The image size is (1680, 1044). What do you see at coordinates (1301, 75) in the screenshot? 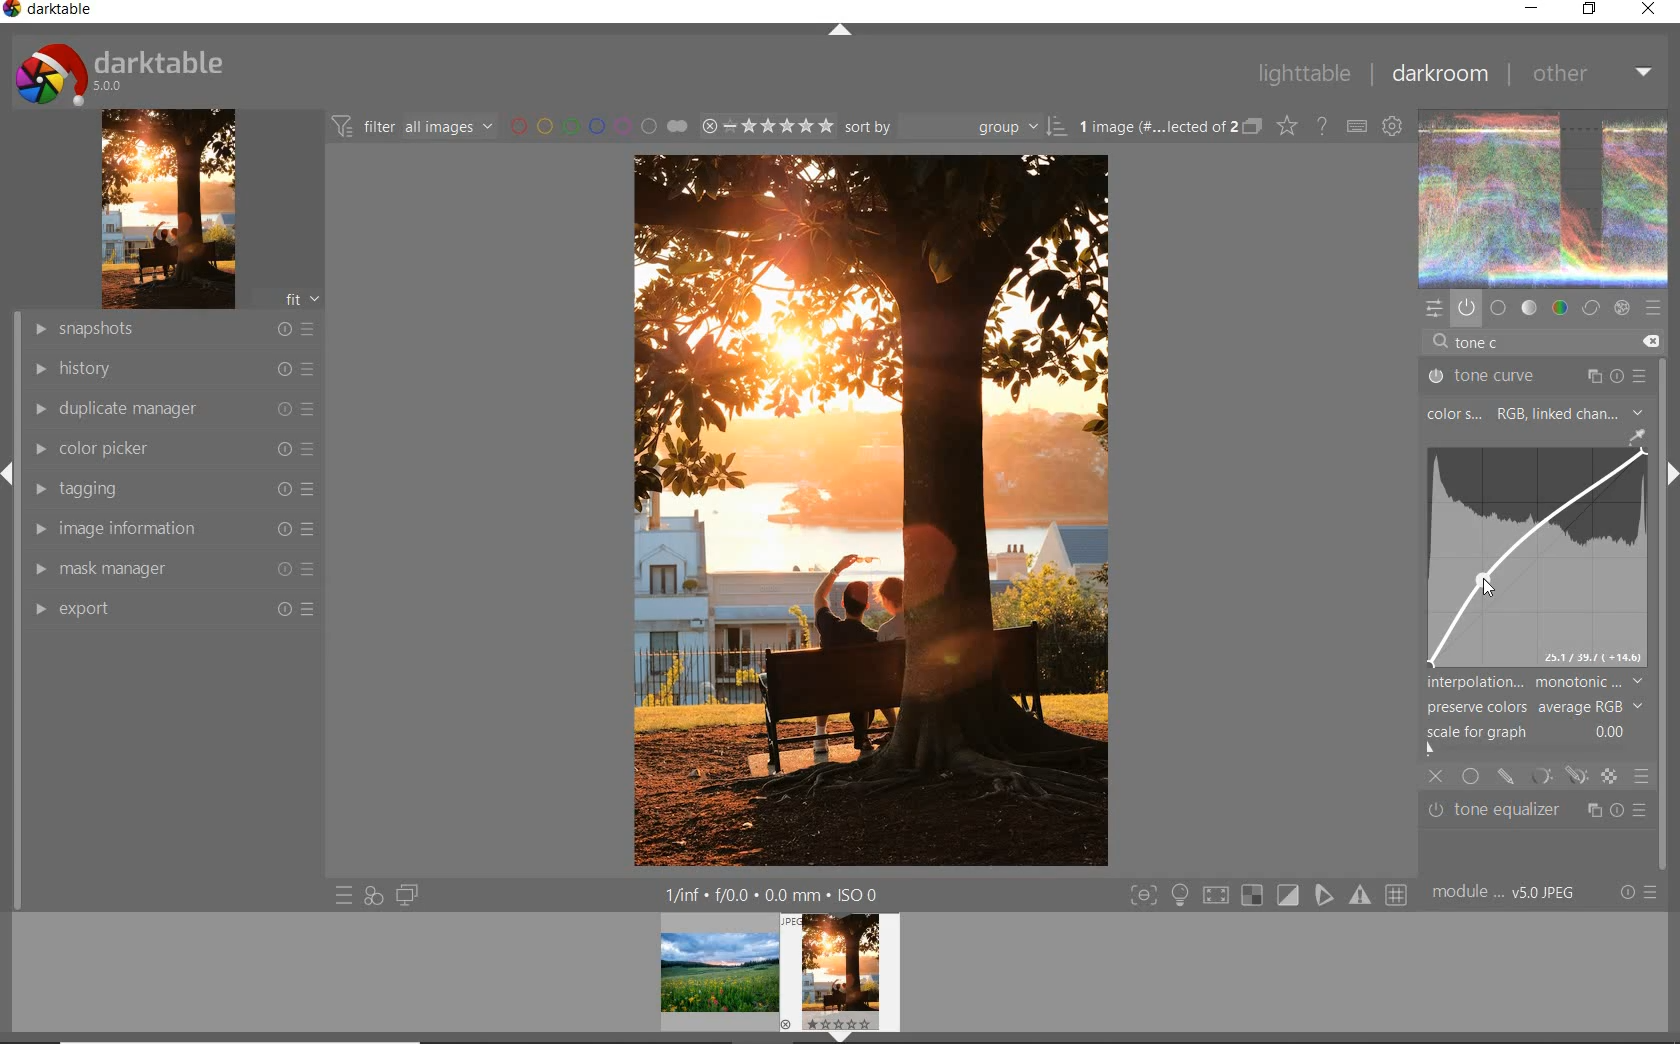
I see `lighttable` at bounding box center [1301, 75].